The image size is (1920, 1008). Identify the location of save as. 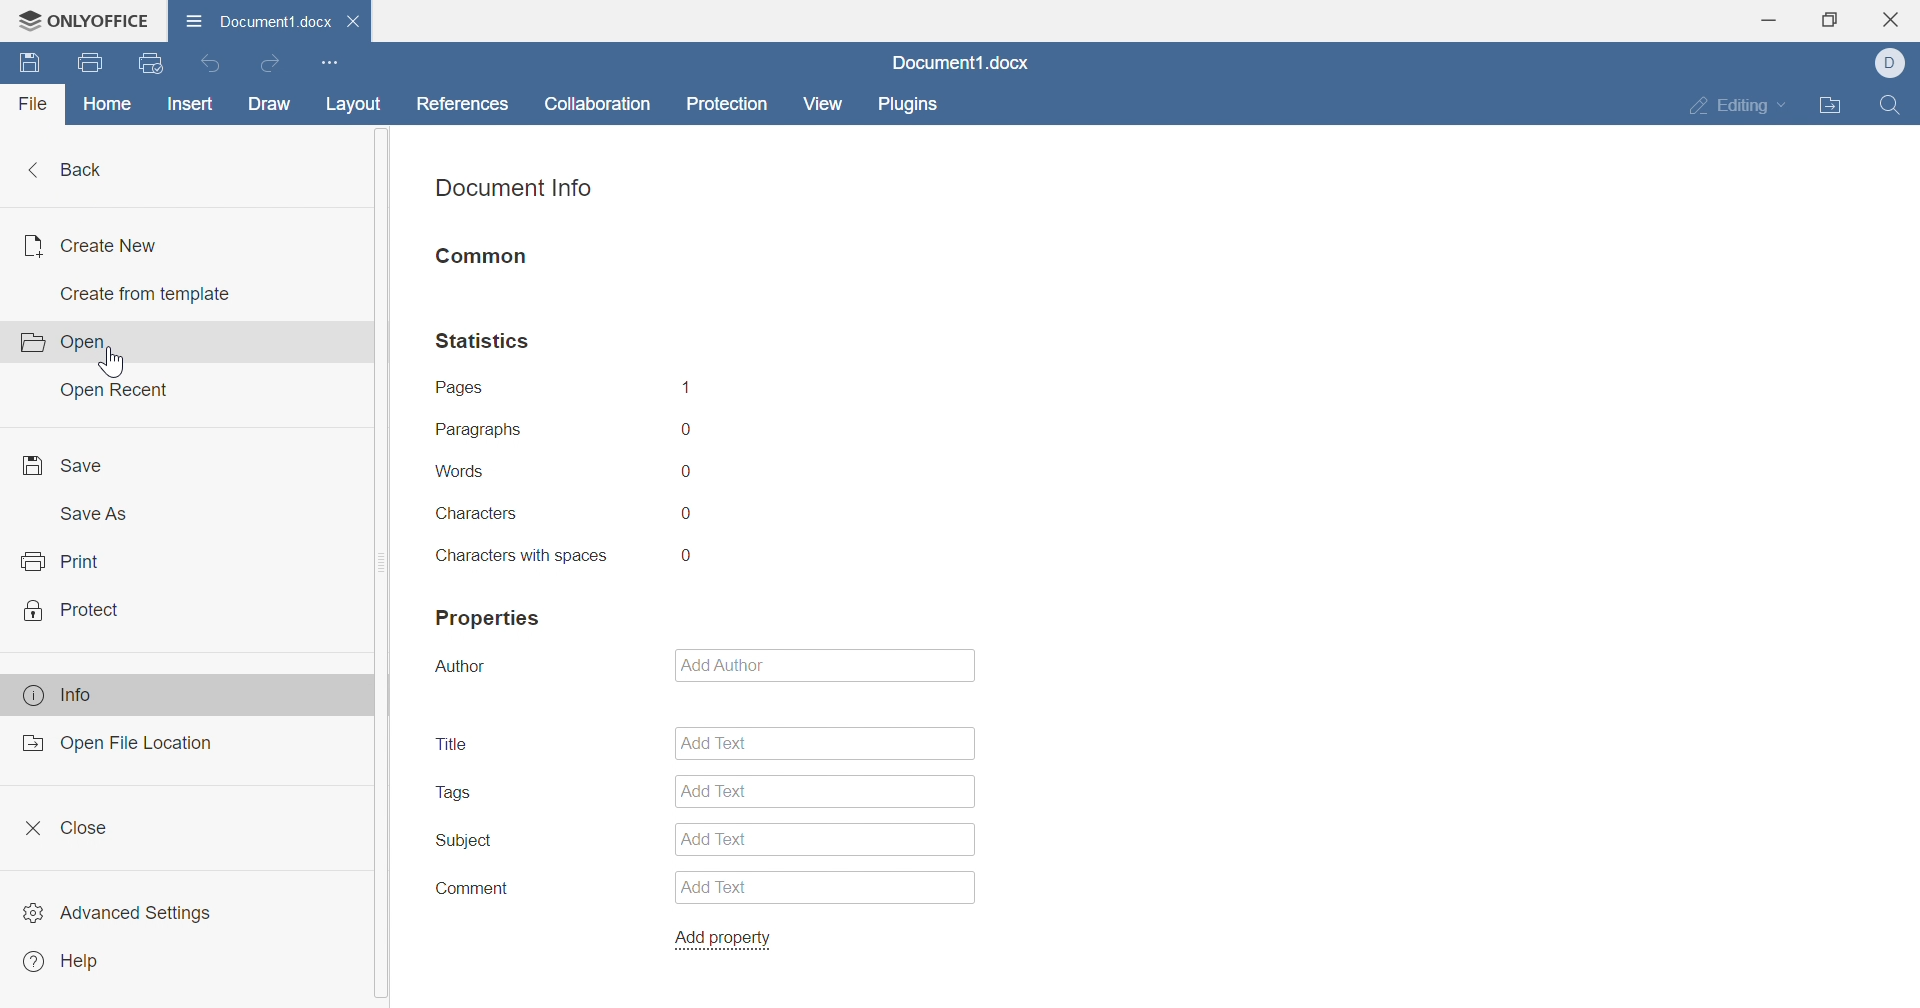
(89, 515).